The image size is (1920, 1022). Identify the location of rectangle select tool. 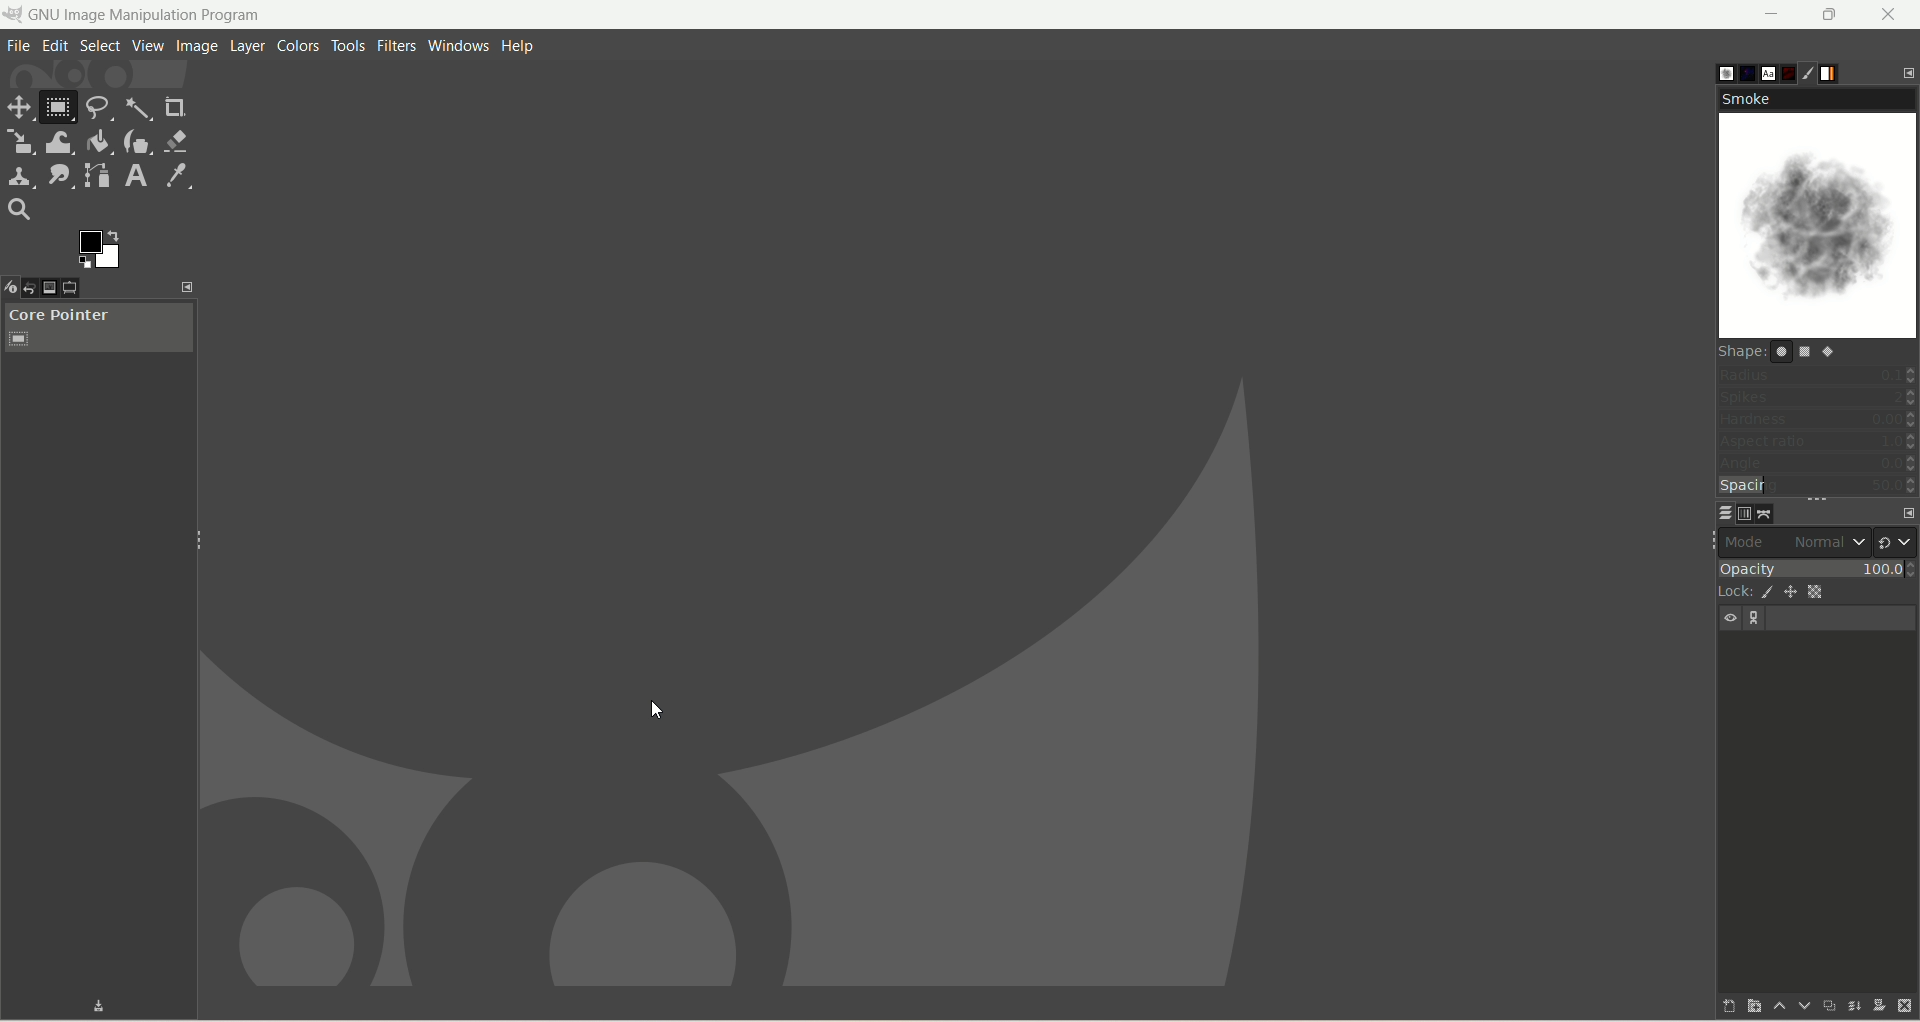
(57, 110).